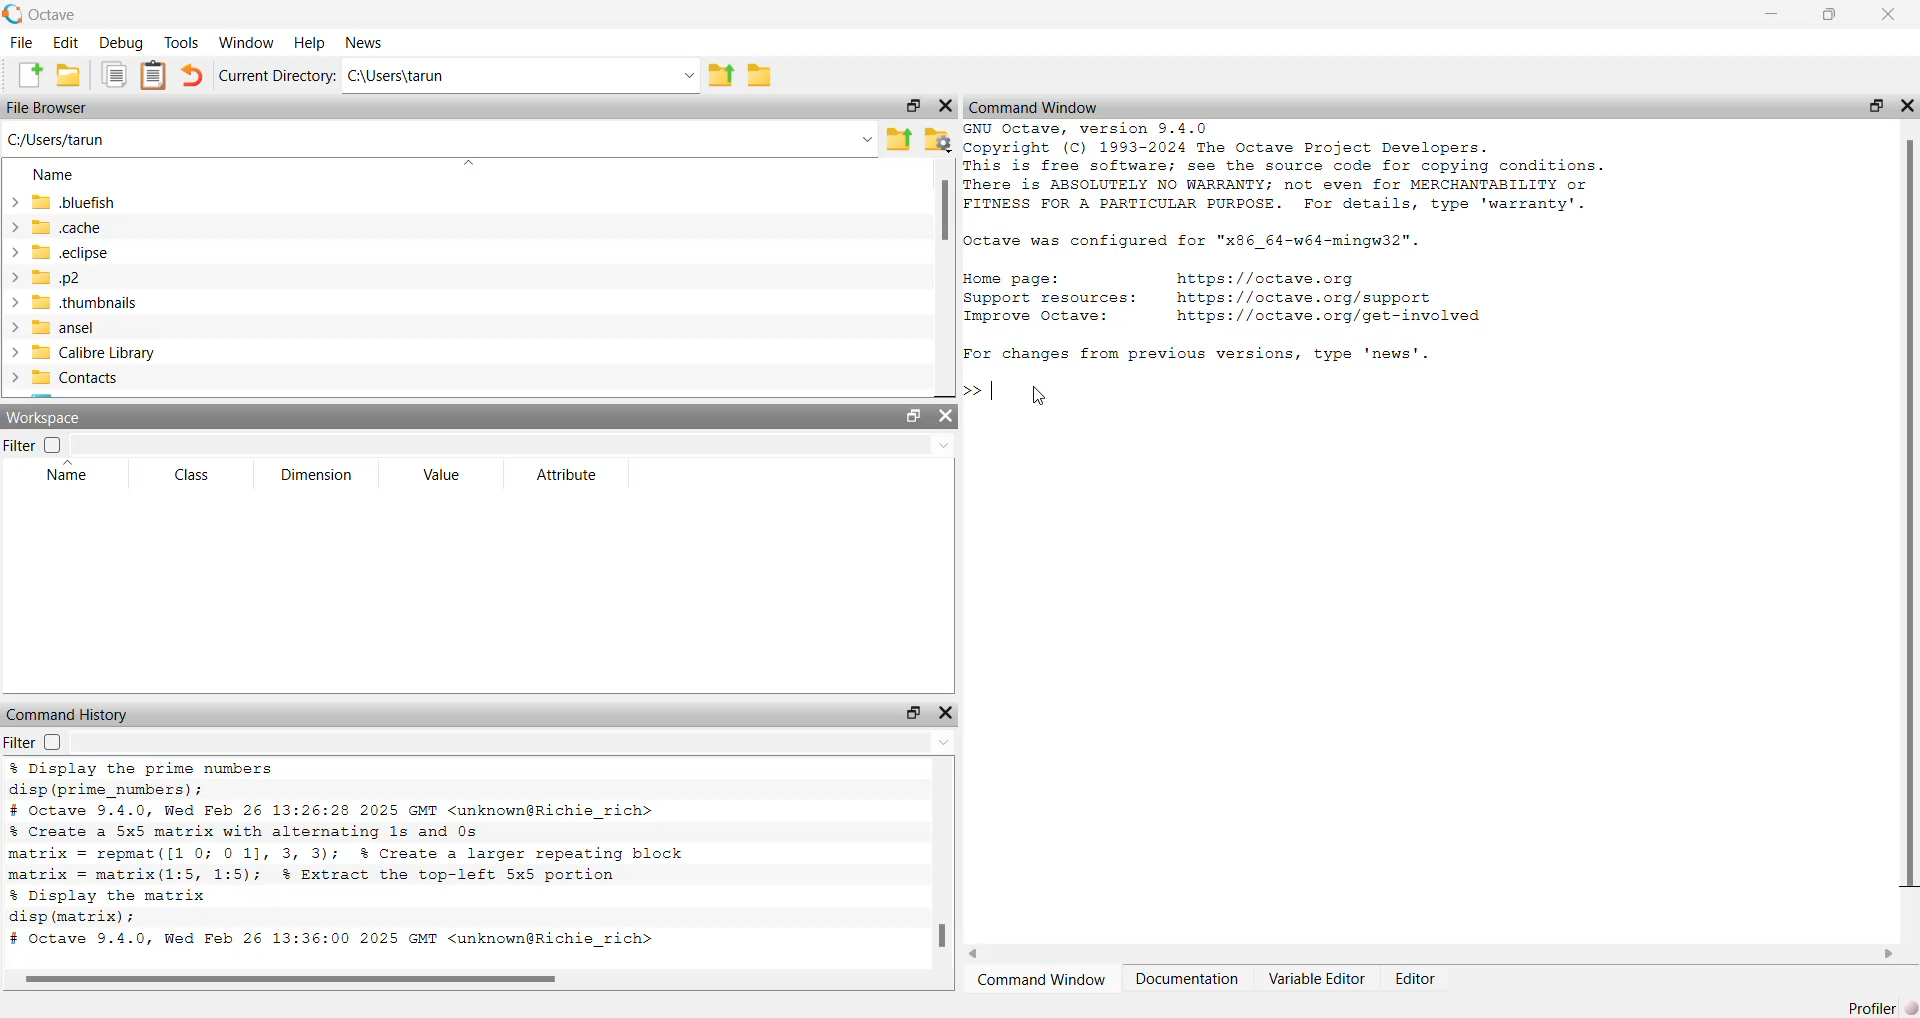 Image resolution: width=1920 pixels, height=1018 pixels. I want to click on unlock widget, so click(909, 107).